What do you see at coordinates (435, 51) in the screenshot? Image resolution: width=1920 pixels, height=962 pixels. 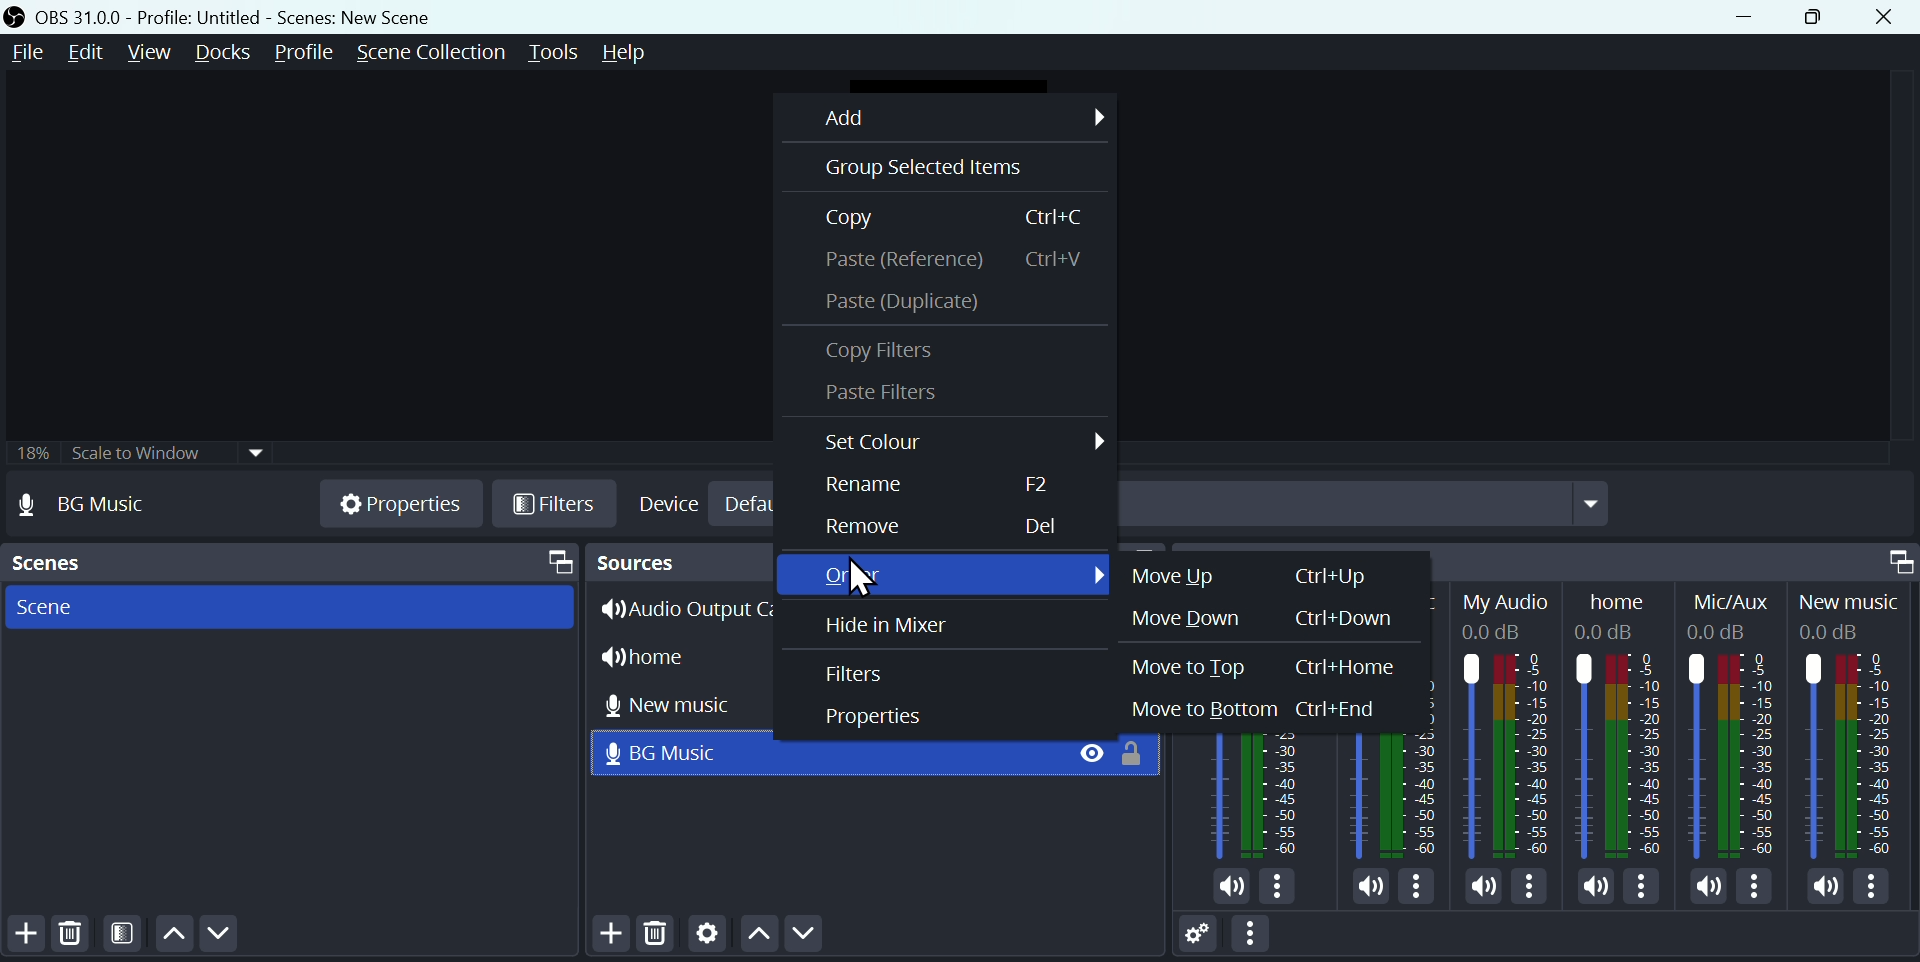 I see `Scene collection` at bounding box center [435, 51].